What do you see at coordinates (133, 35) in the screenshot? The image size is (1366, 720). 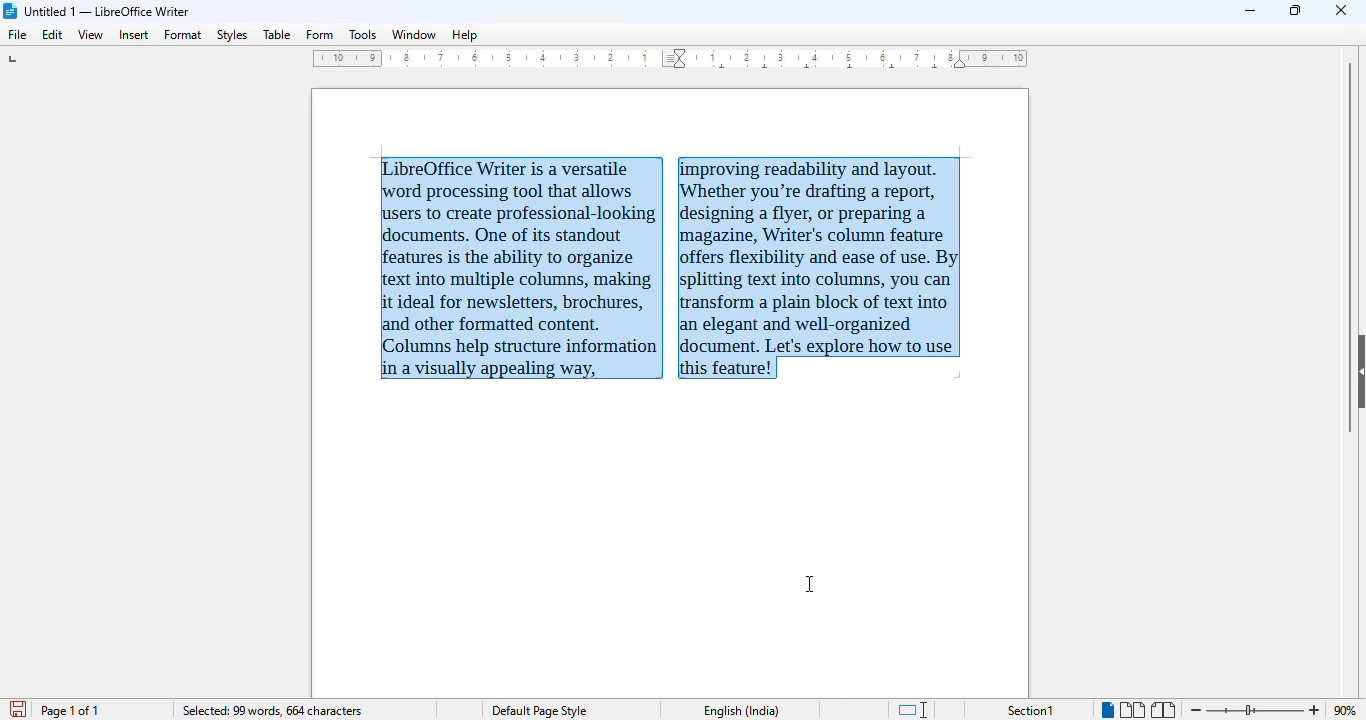 I see `insert` at bounding box center [133, 35].